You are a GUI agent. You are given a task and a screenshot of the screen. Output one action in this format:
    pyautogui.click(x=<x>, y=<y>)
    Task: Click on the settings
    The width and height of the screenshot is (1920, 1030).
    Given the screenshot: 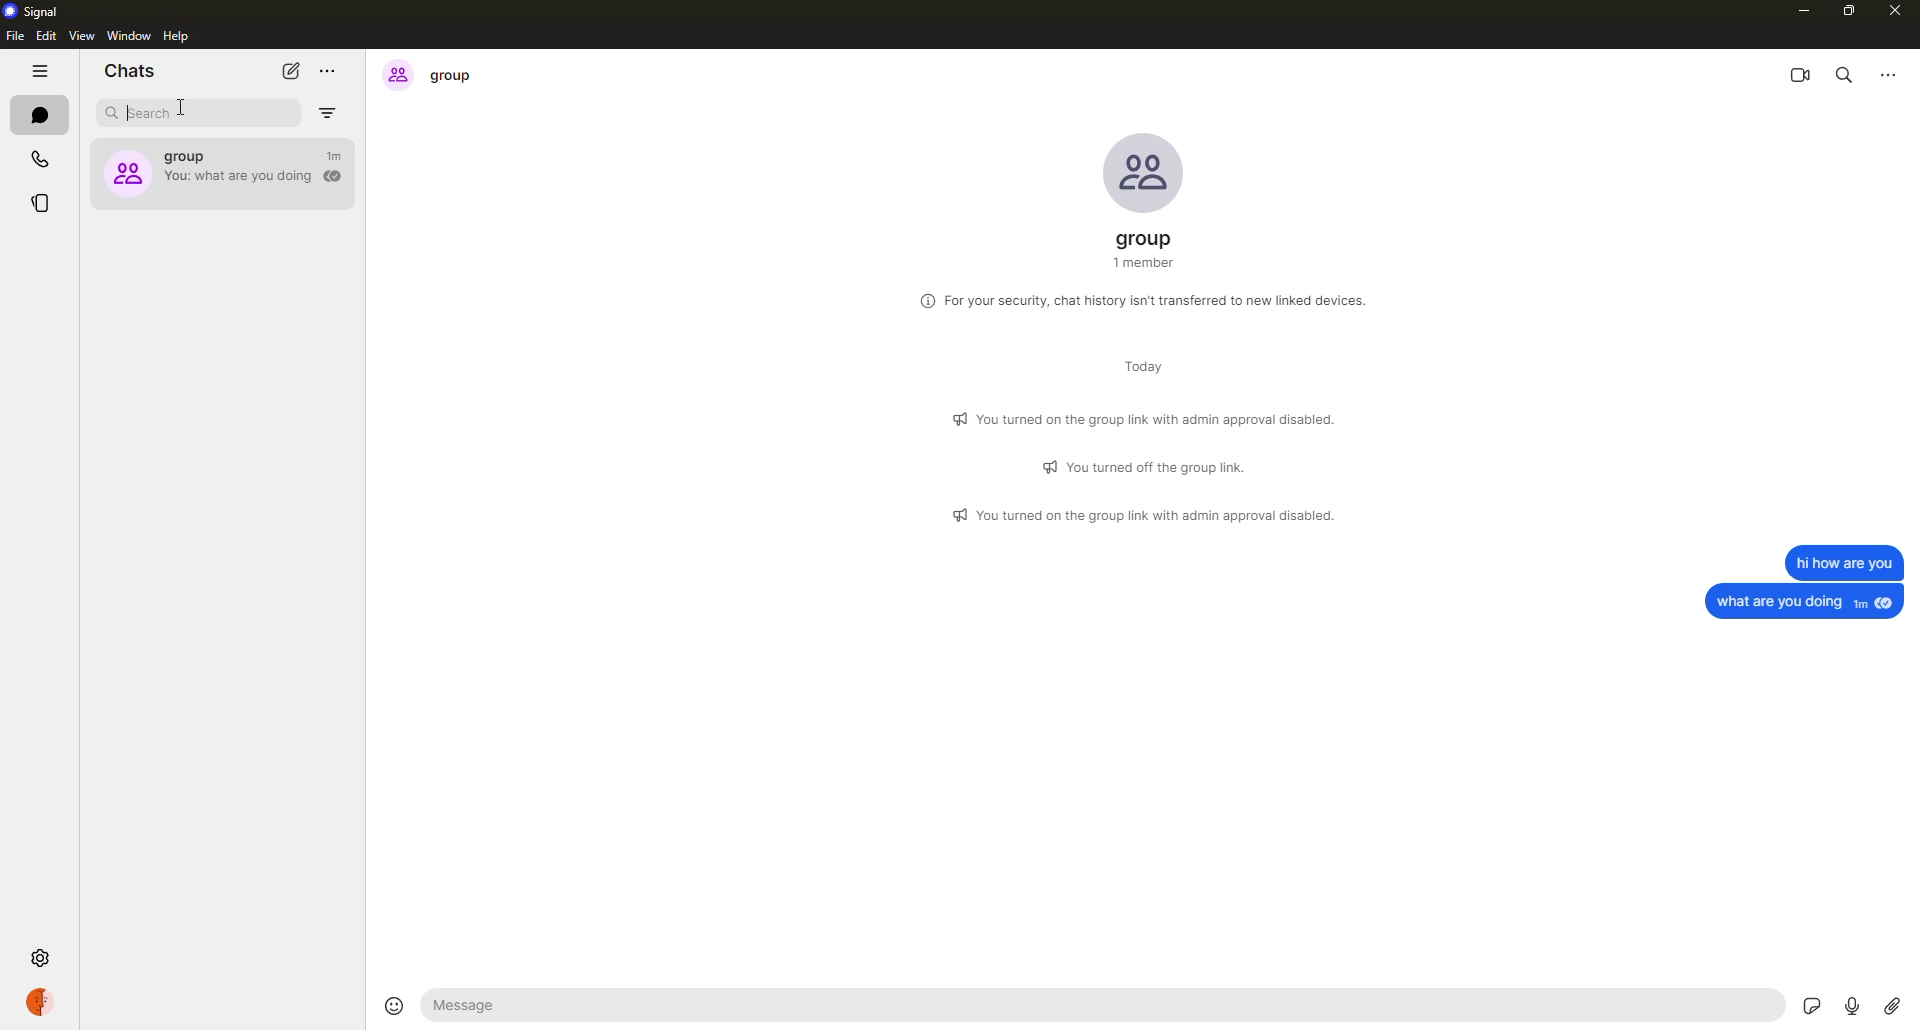 What is the action you would take?
    pyautogui.click(x=44, y=956)
    